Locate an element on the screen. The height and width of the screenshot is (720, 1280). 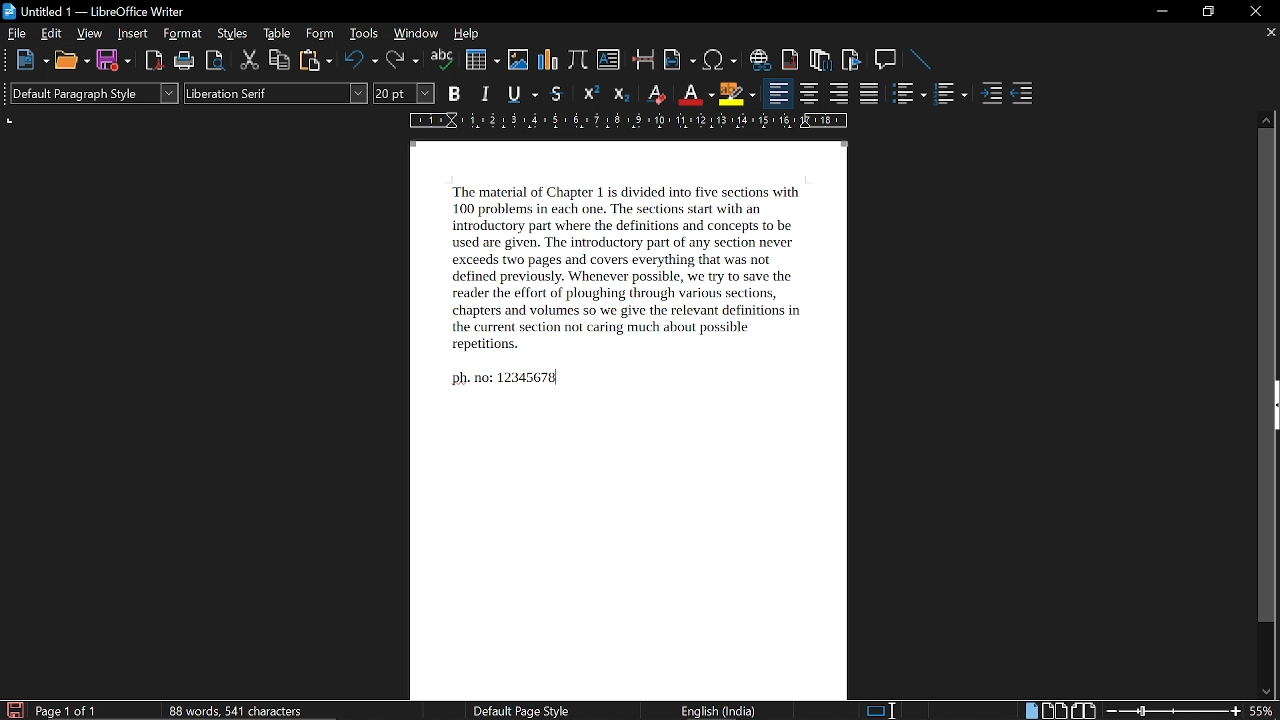
move up is located at coordinates (1265, 119).